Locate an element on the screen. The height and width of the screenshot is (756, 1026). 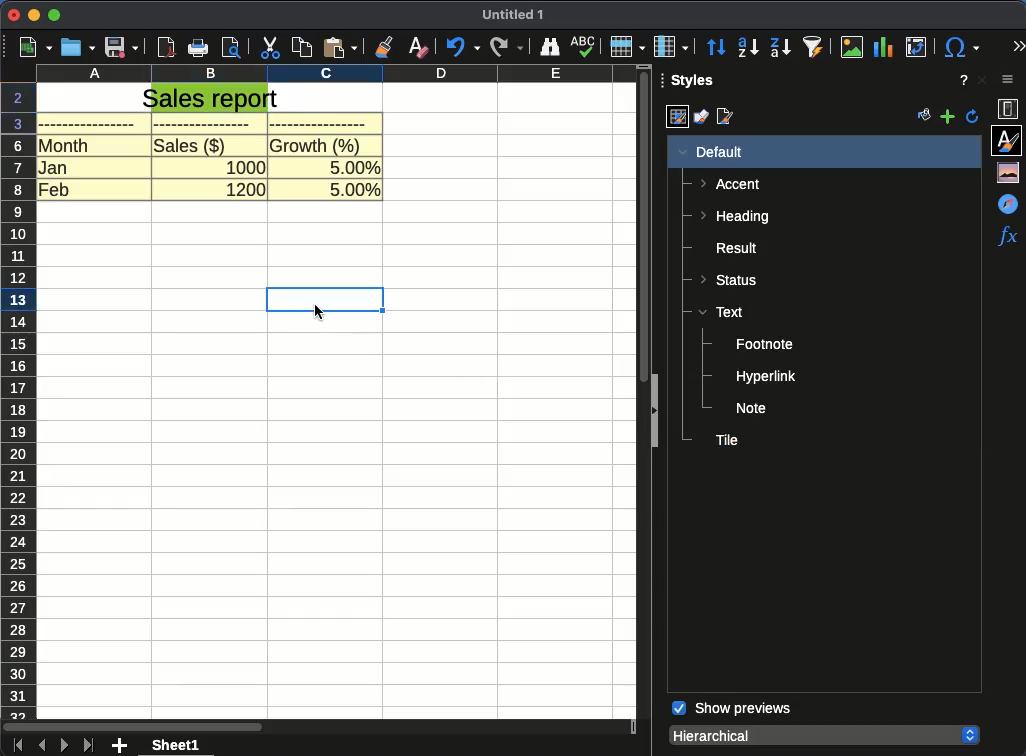
add new style is located at coordinates (947, 117).